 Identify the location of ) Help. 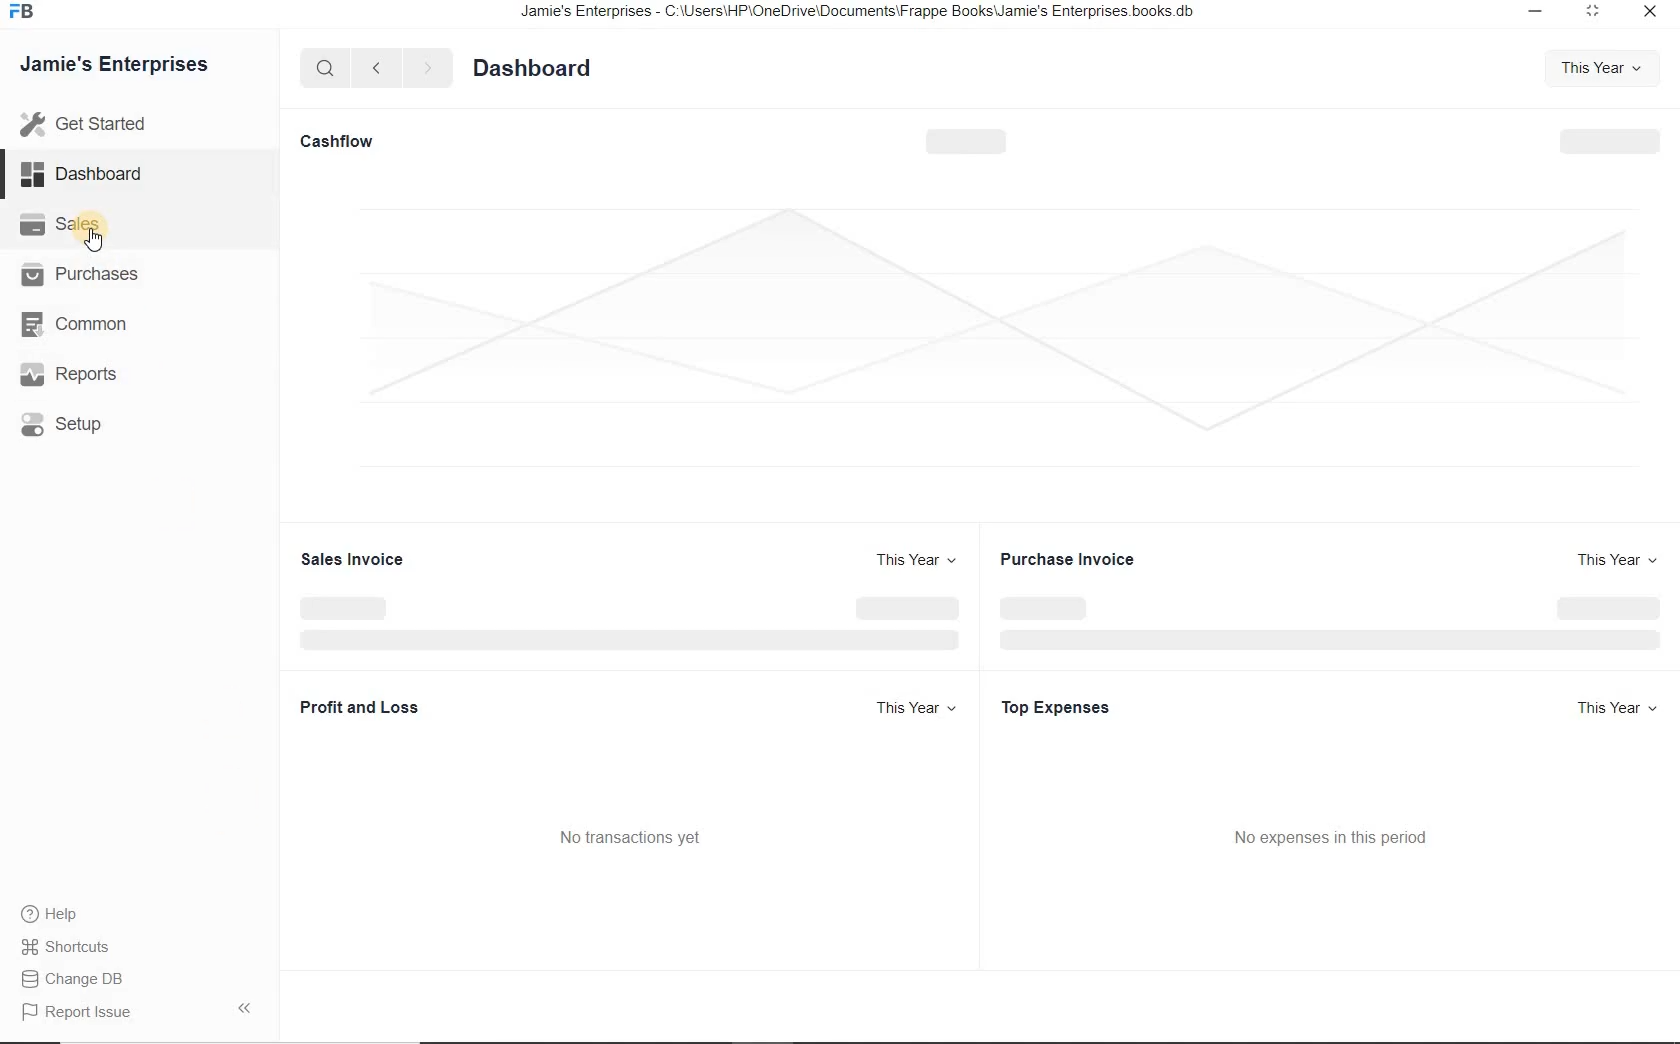
(74, 913).